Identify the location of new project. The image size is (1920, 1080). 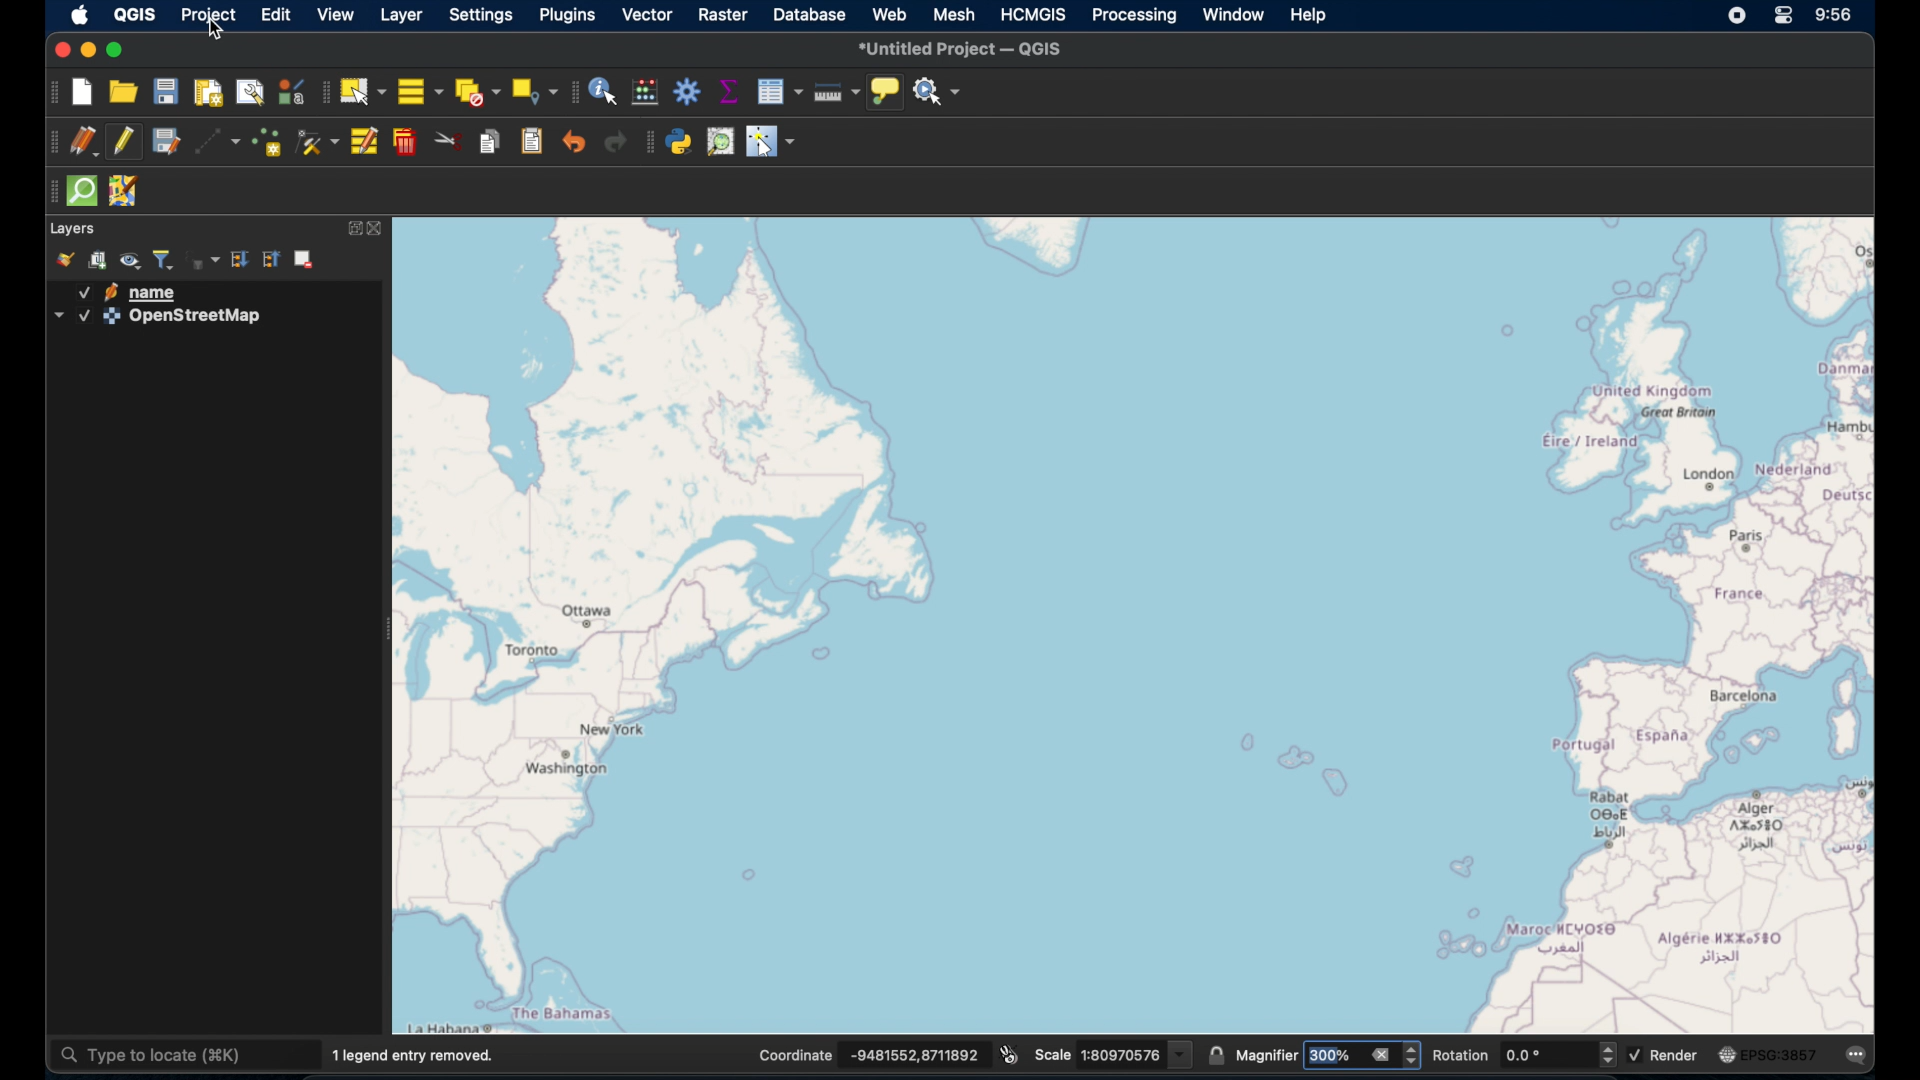
(84, 94).